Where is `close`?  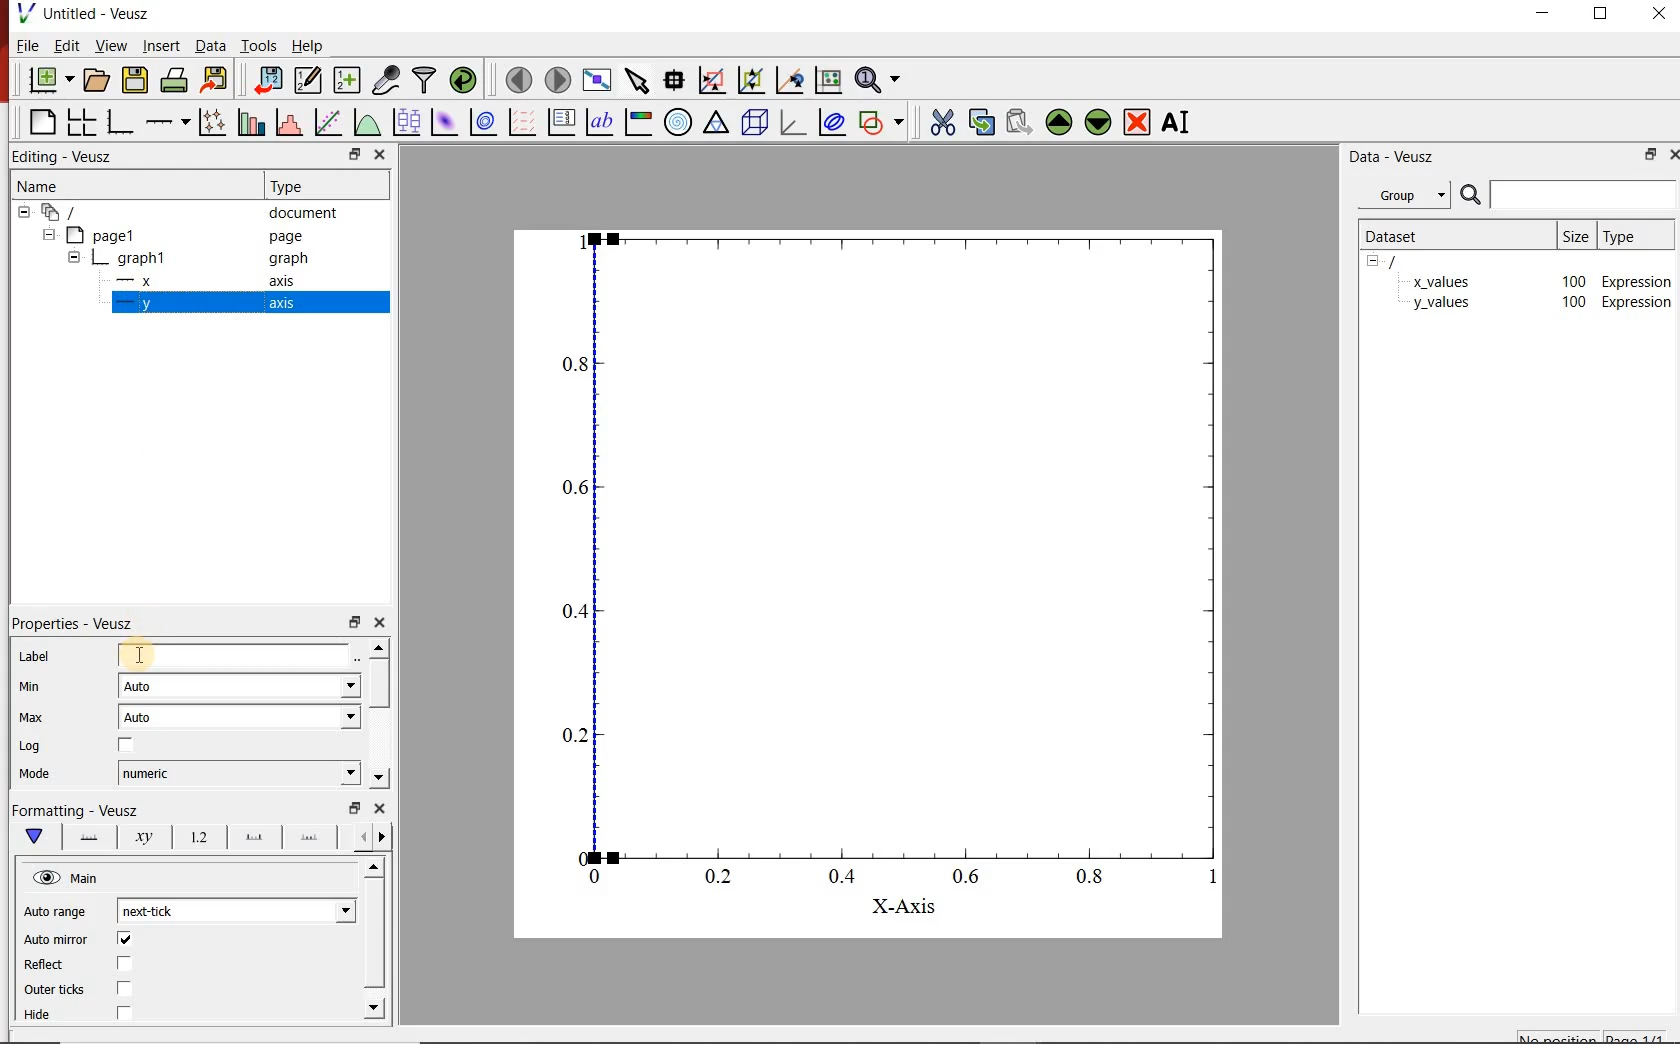 close is located at coordinates (381, 807).